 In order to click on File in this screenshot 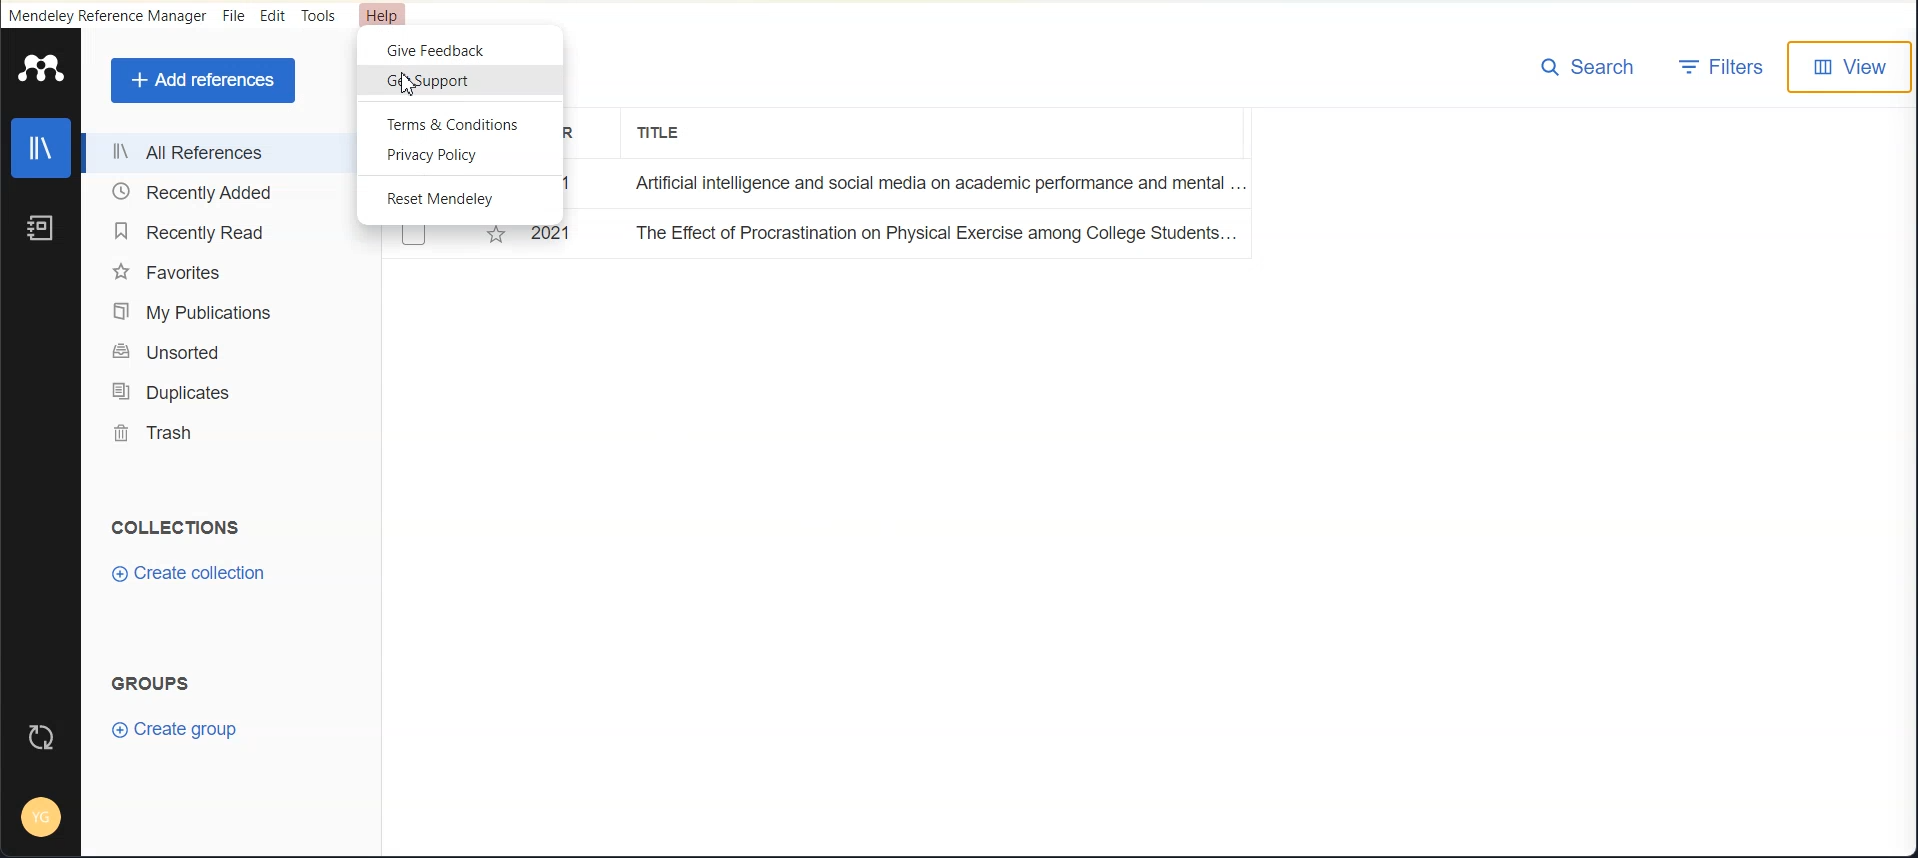, I will do `click(232, 16)`.